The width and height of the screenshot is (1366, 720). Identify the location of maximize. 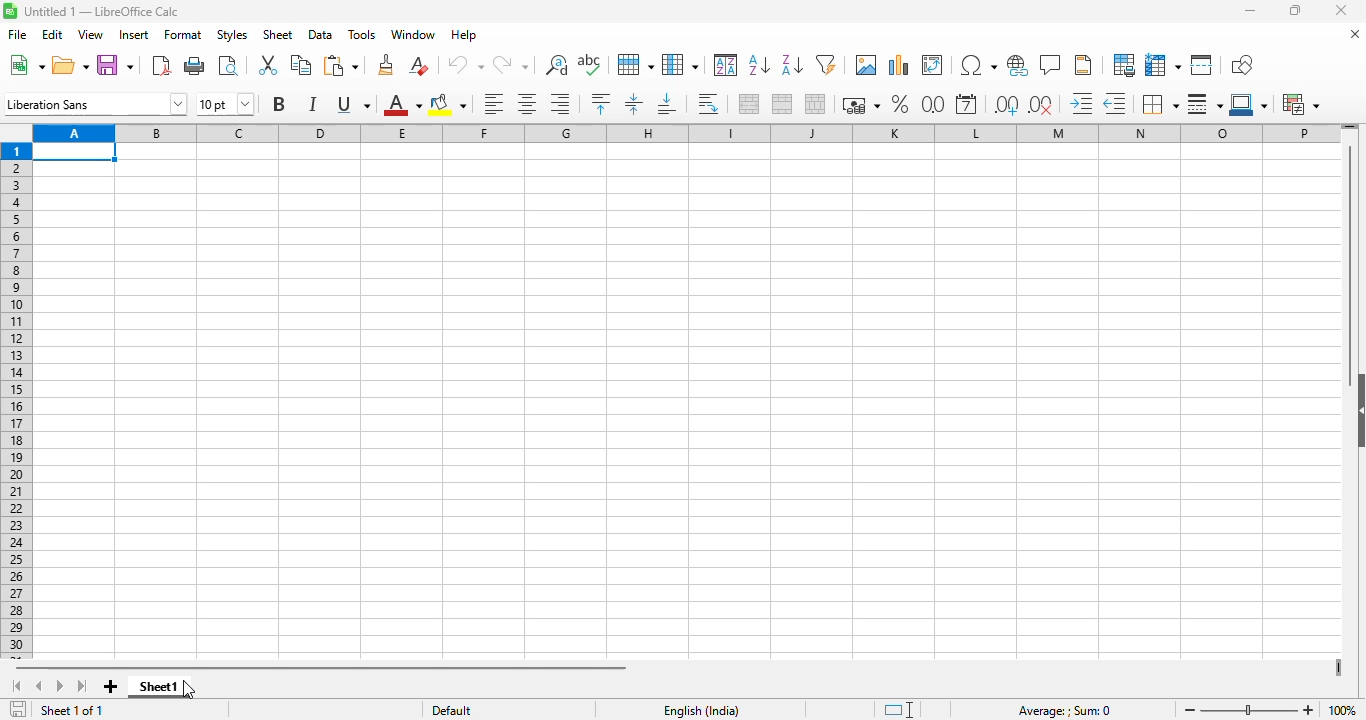
(1295, 10).